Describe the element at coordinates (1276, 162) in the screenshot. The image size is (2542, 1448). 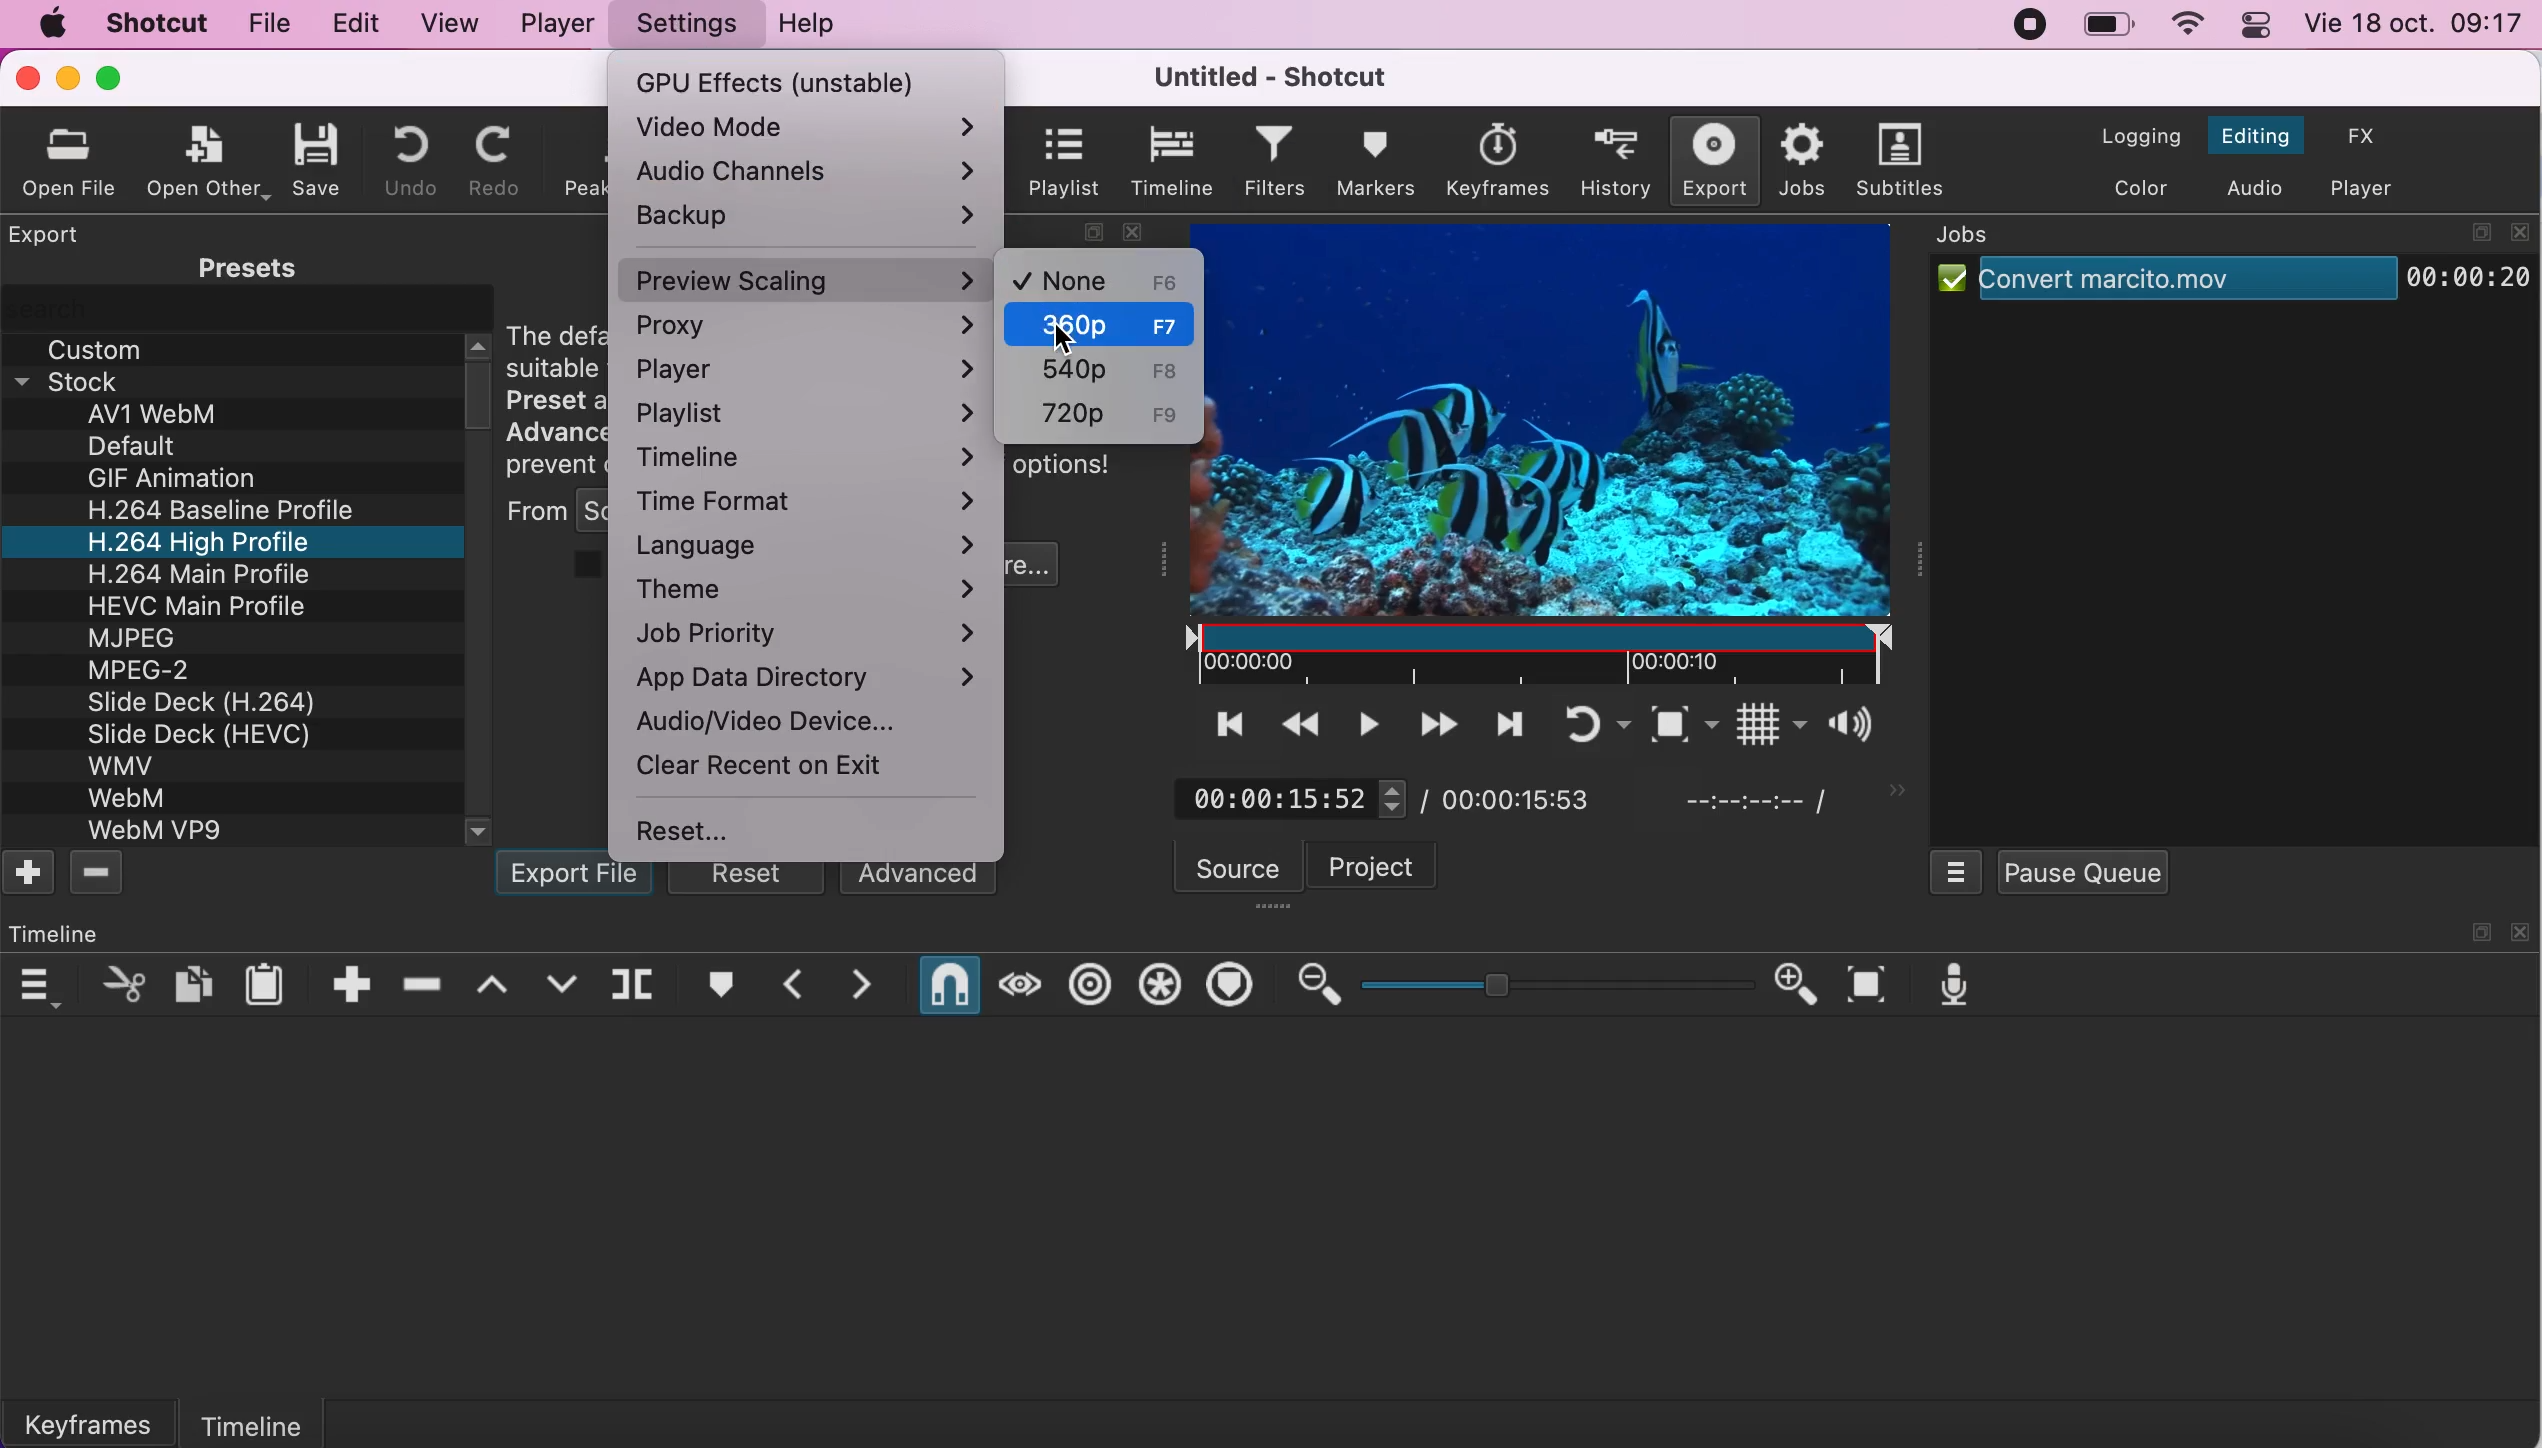
I see `filters` at that location.